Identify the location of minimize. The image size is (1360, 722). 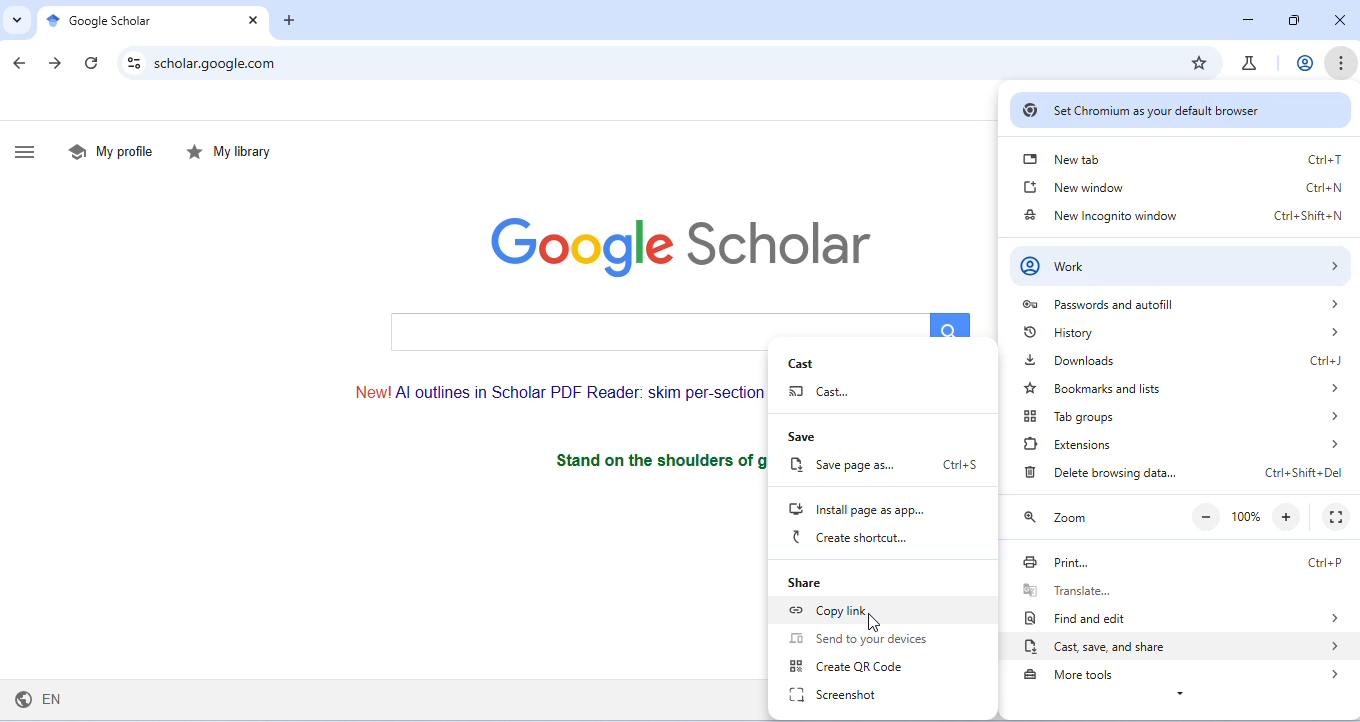
(1245, 19).